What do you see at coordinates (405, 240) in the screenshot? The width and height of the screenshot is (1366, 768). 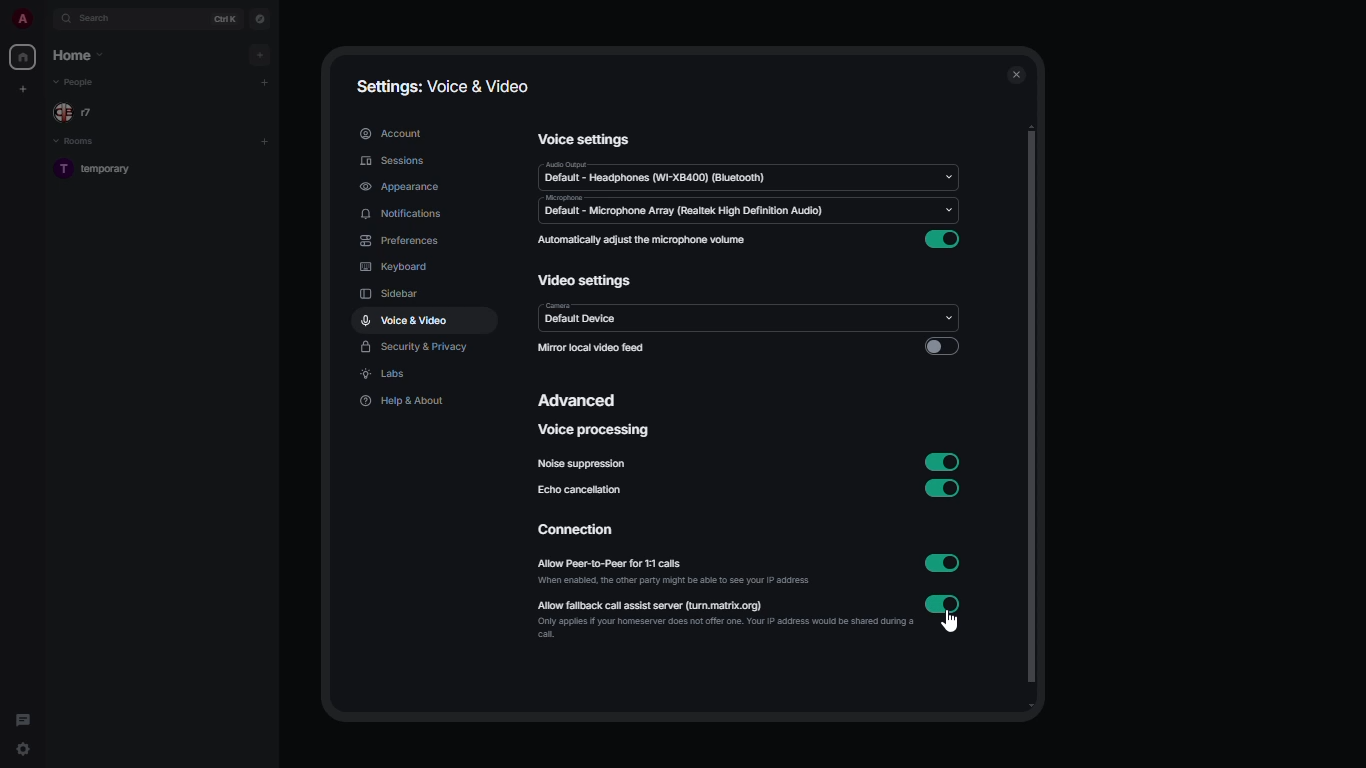 I see `preferences` at bounding box center [405, 240].